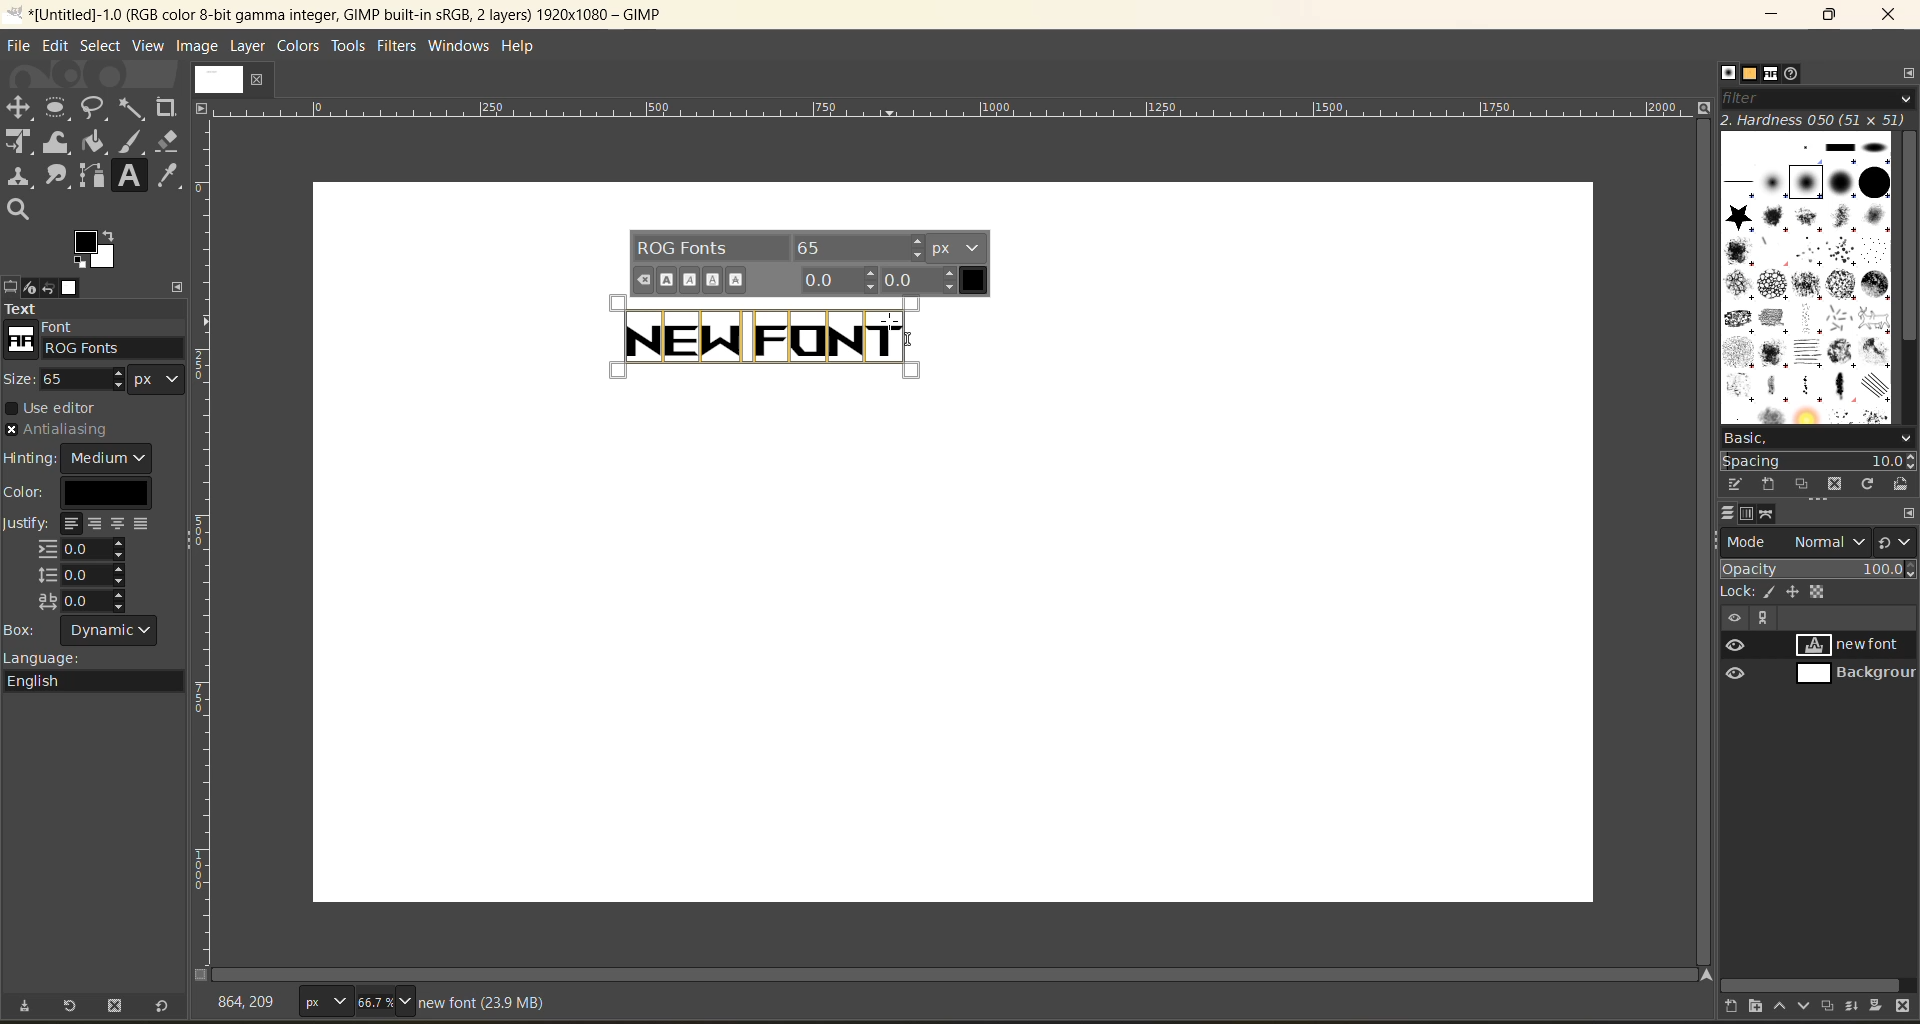  I want to click on horizontal scroll bar, so click(964, 974).